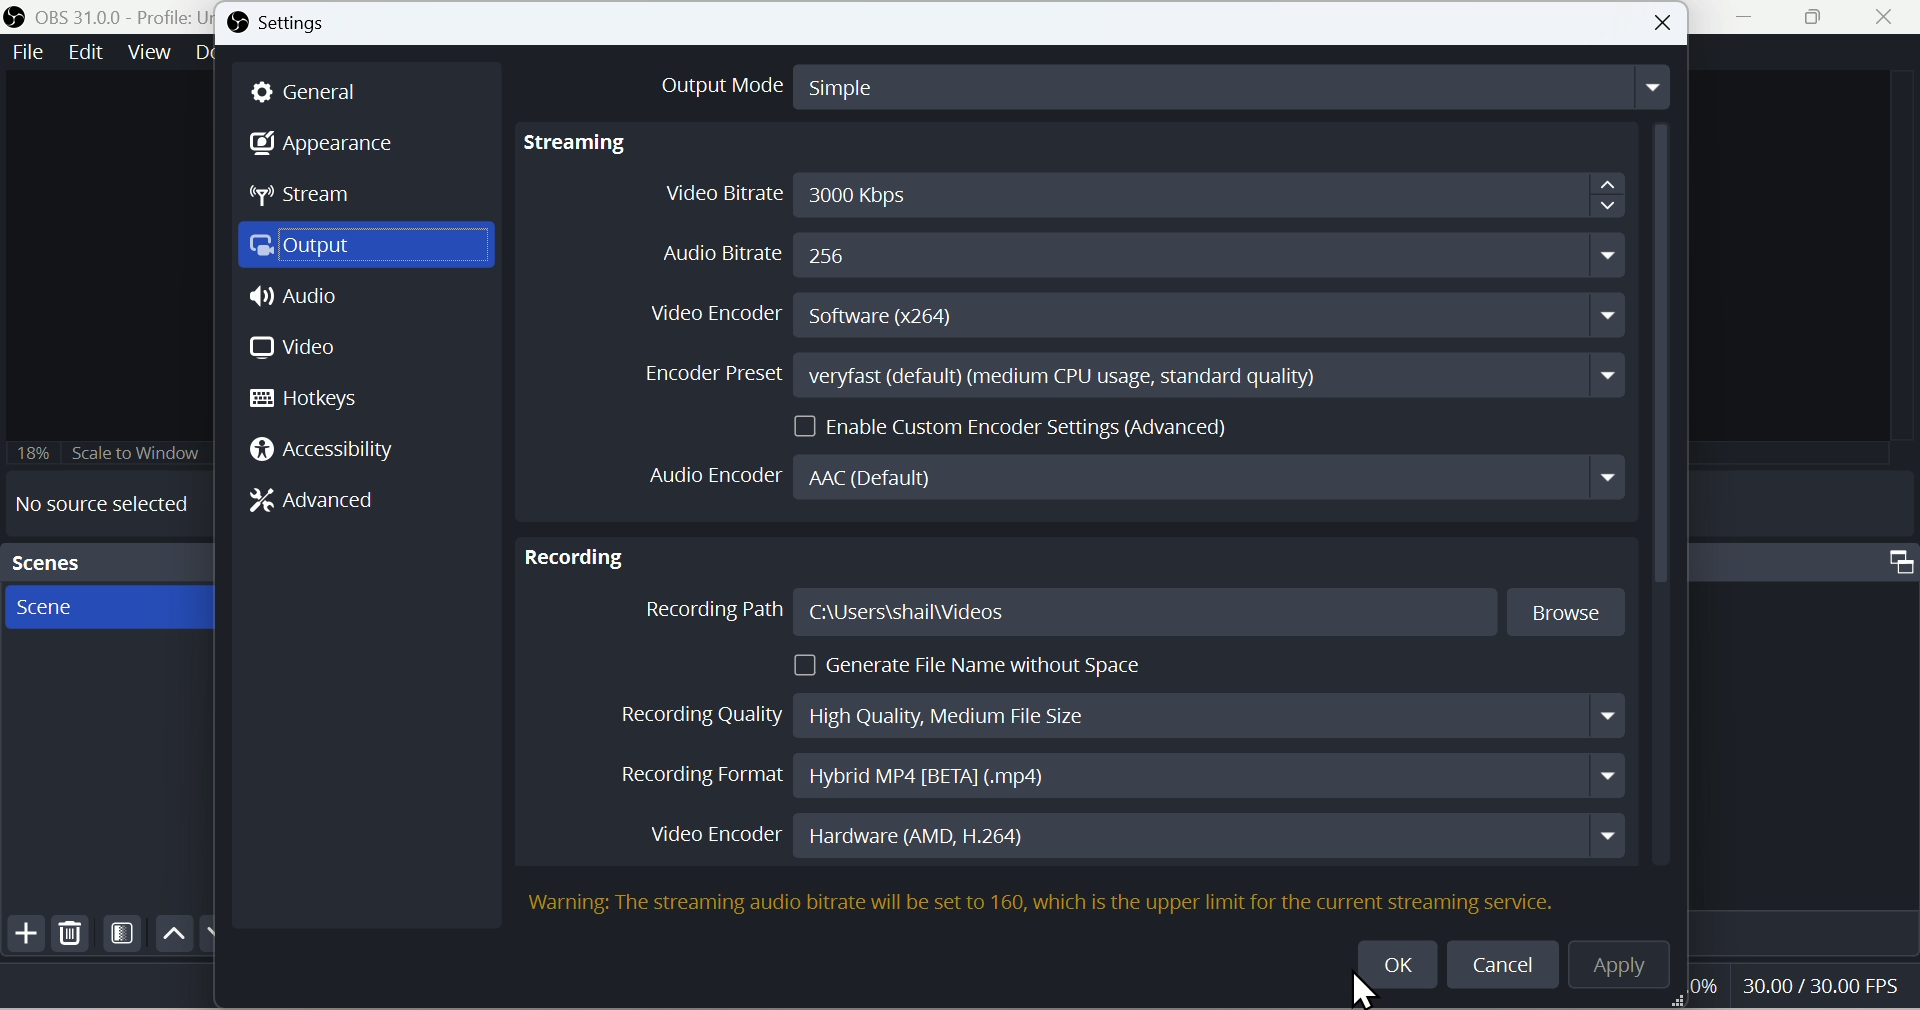 This screenshot has height=1010, width=1920. I want to click on View, so click(149, 53).